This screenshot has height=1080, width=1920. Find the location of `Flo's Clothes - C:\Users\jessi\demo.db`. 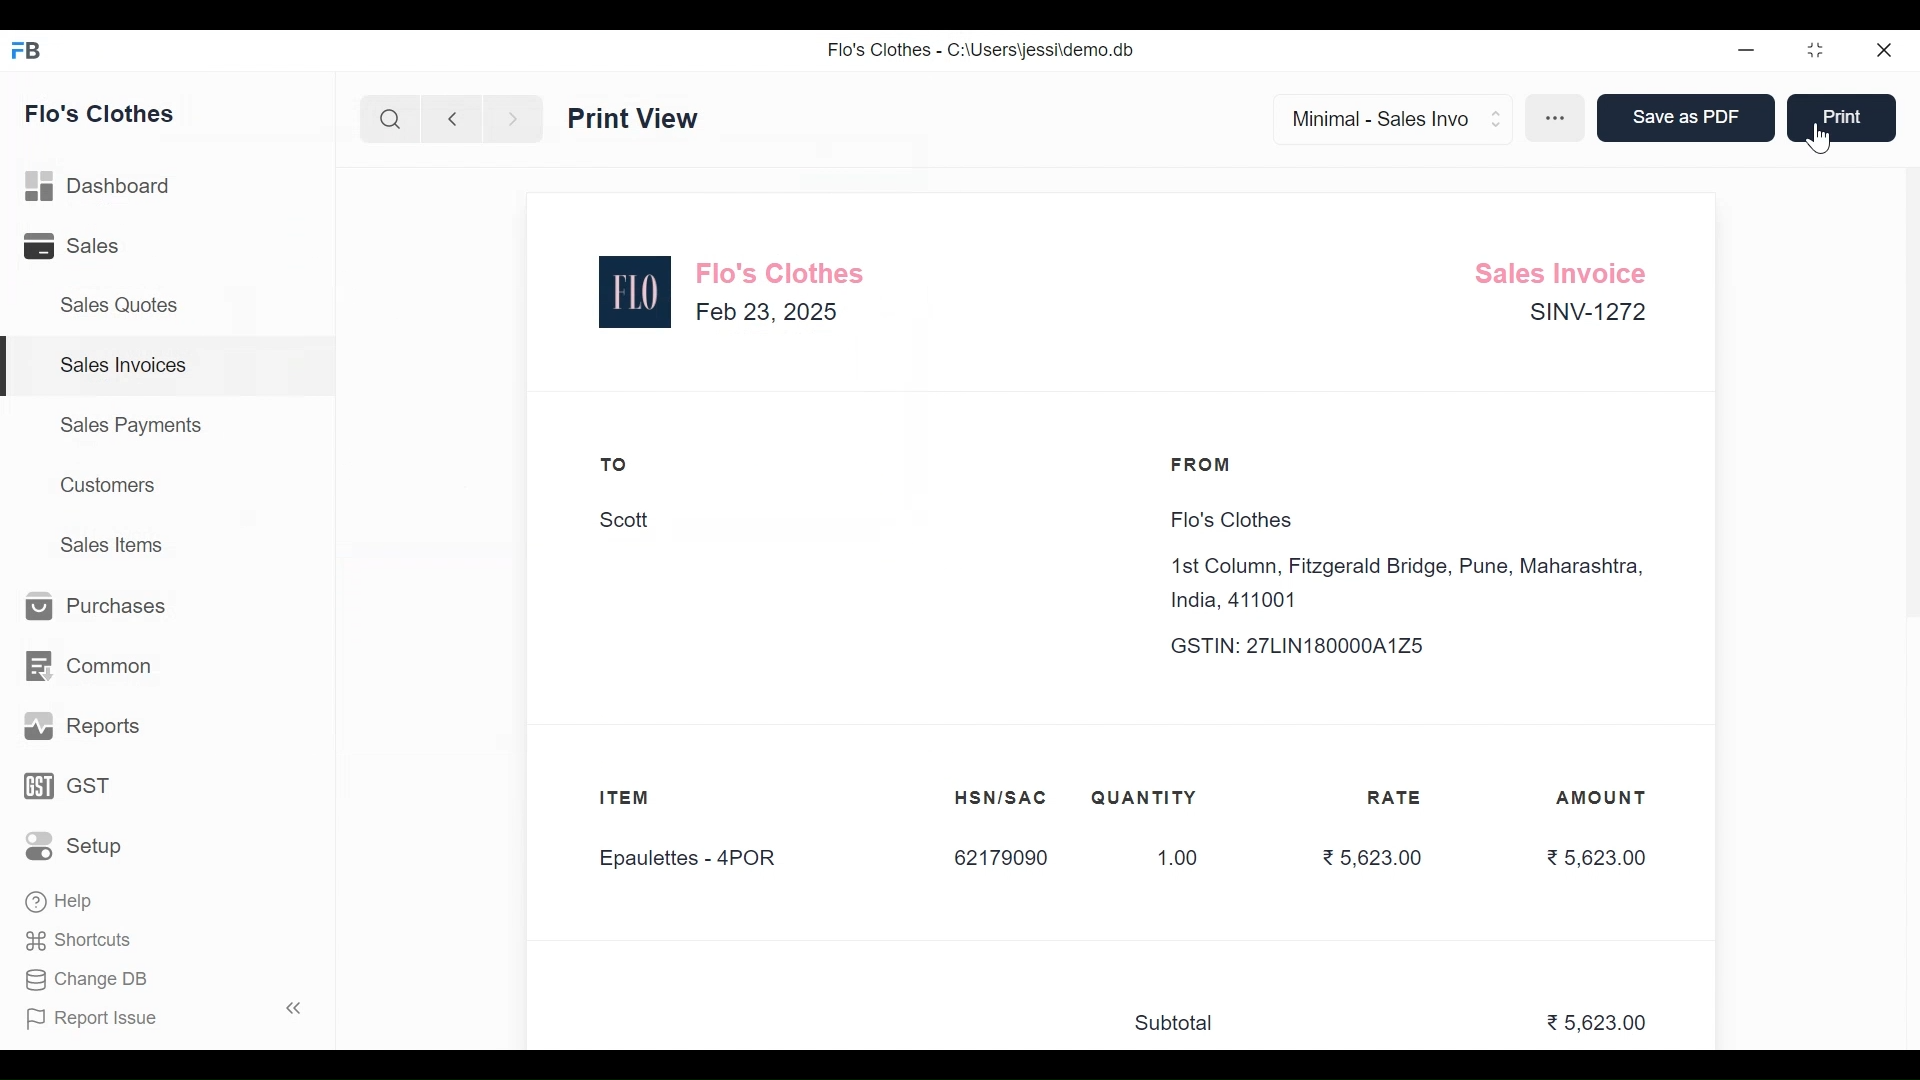

Flo's Clothes - C:\Users\jessi\demo.db is located at coordinates (981, 48).